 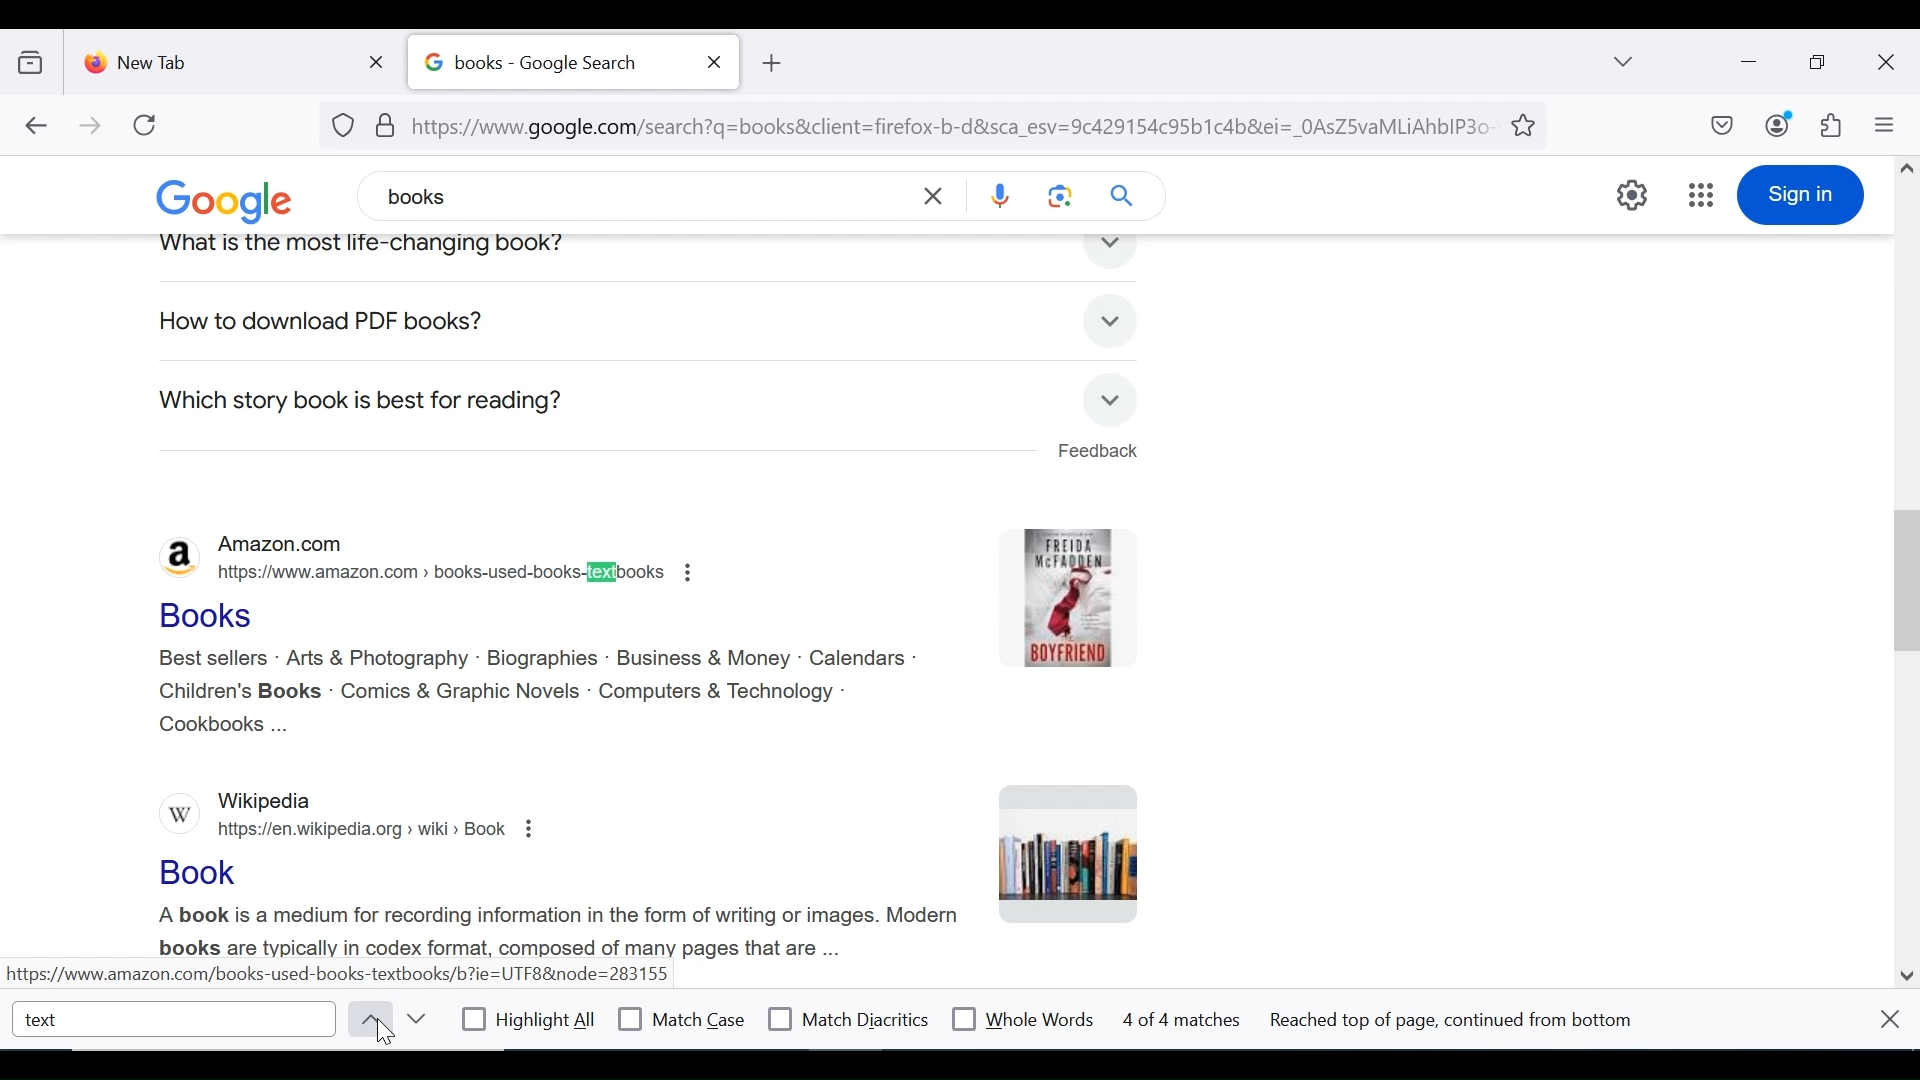 What do you see at coordinates (328, 541) in the screenshot?
I see `amazon.com` at bounding box center [328, 541].